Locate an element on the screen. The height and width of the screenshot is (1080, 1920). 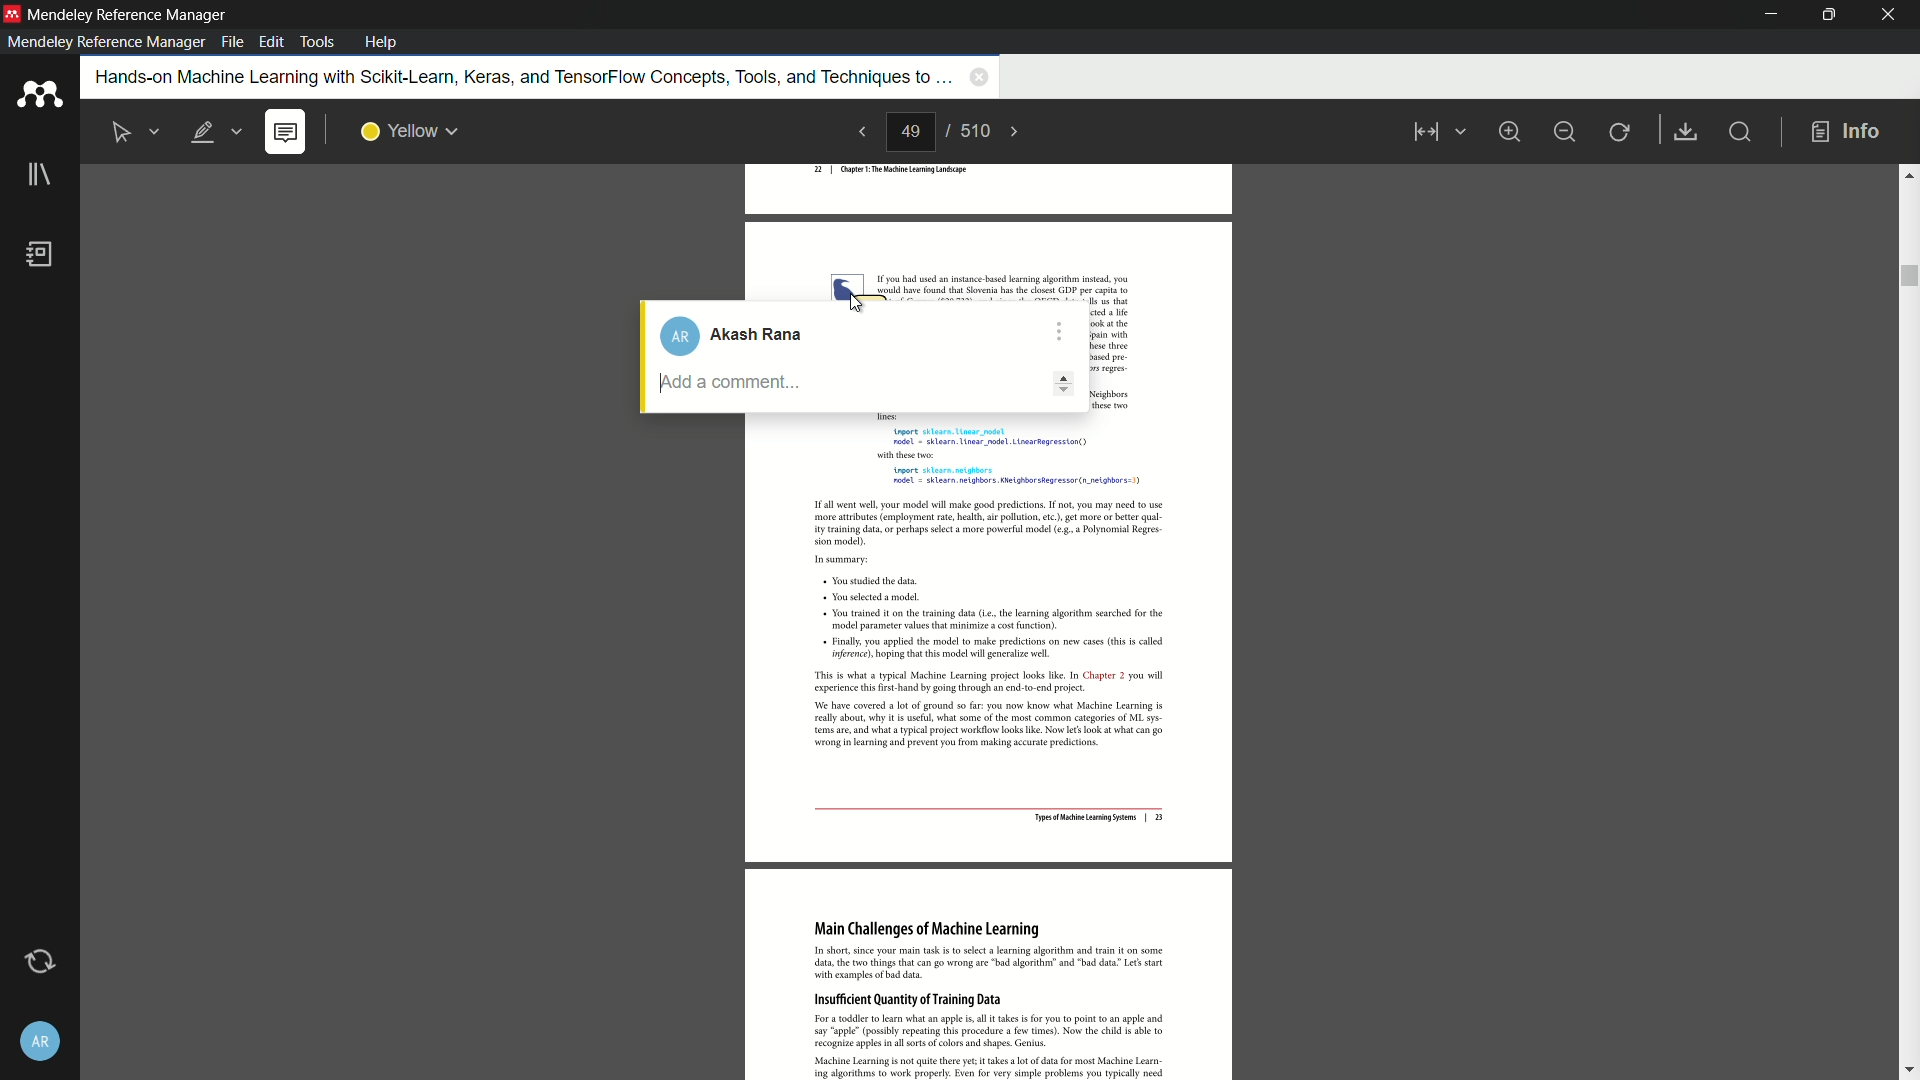
help menu is located at coordinates (382, 42).